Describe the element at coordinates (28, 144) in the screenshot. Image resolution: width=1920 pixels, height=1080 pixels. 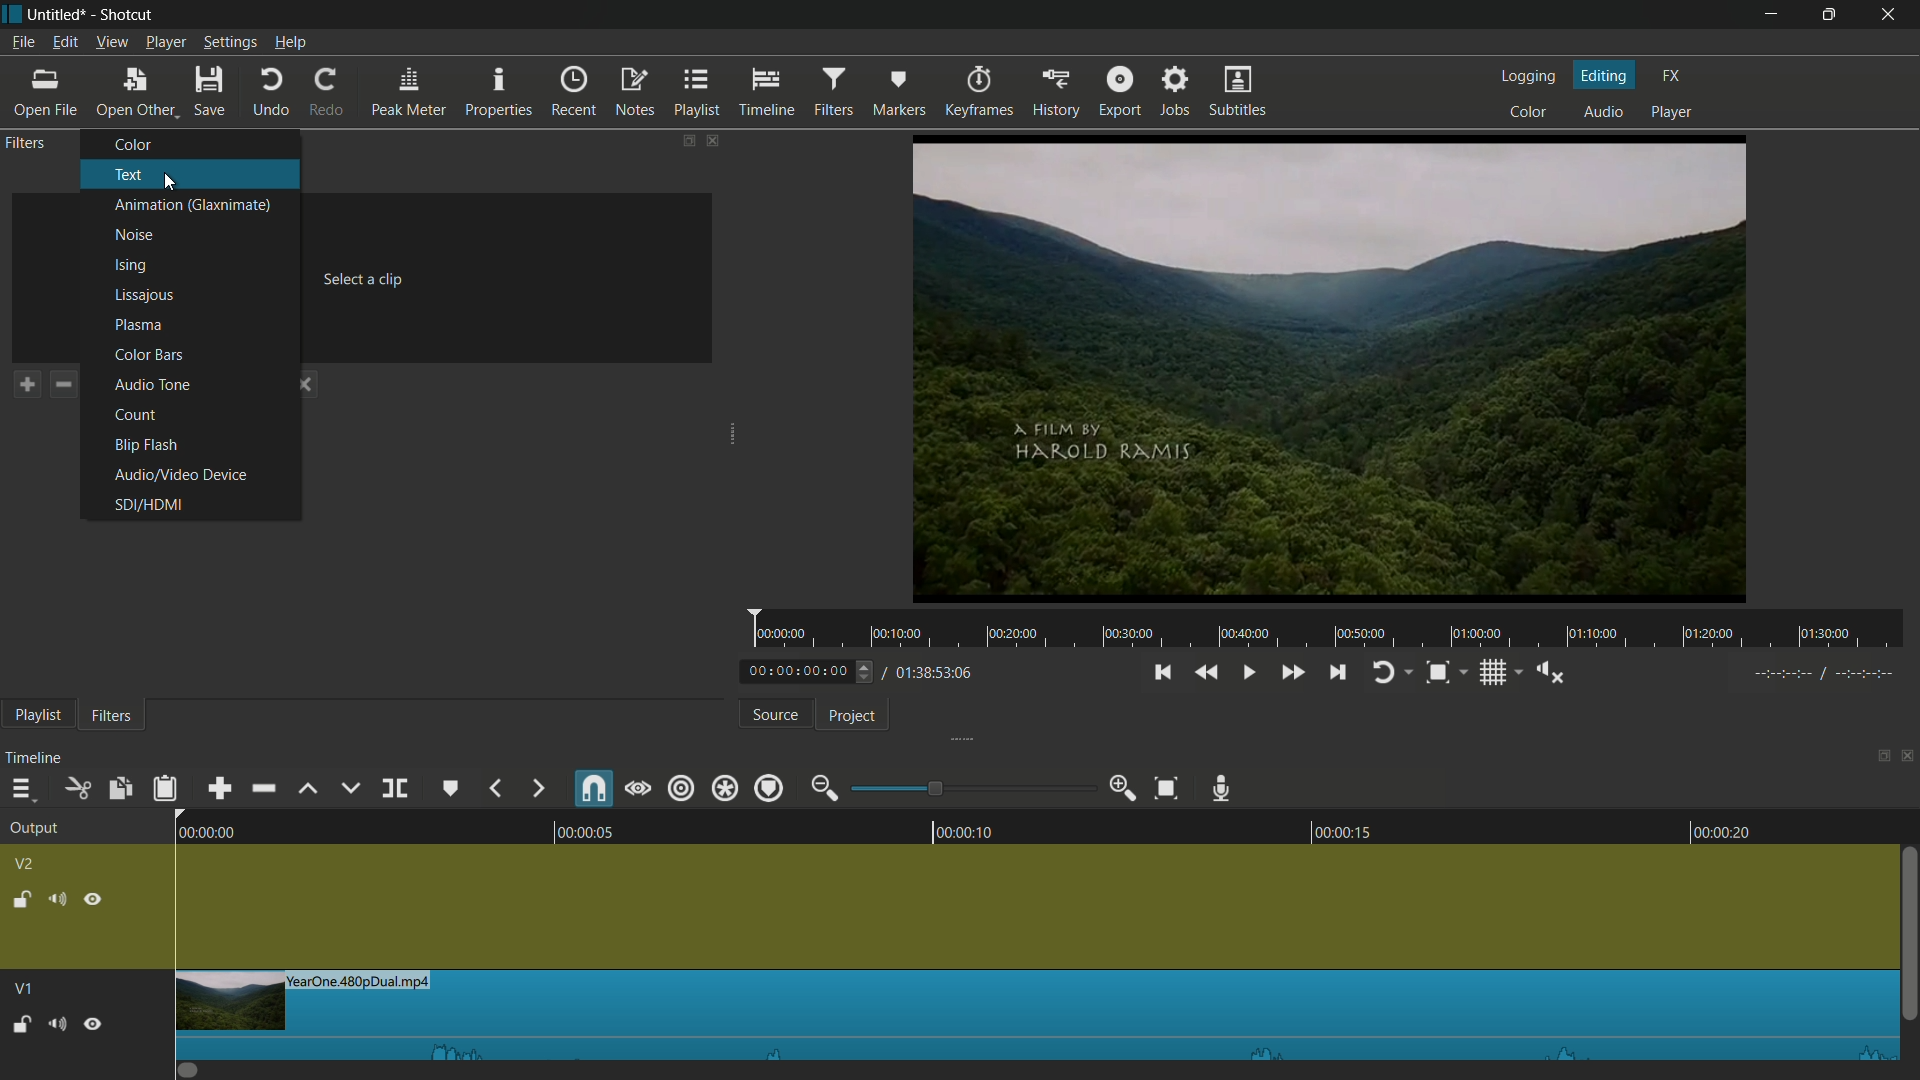
I see `filters` at that location.